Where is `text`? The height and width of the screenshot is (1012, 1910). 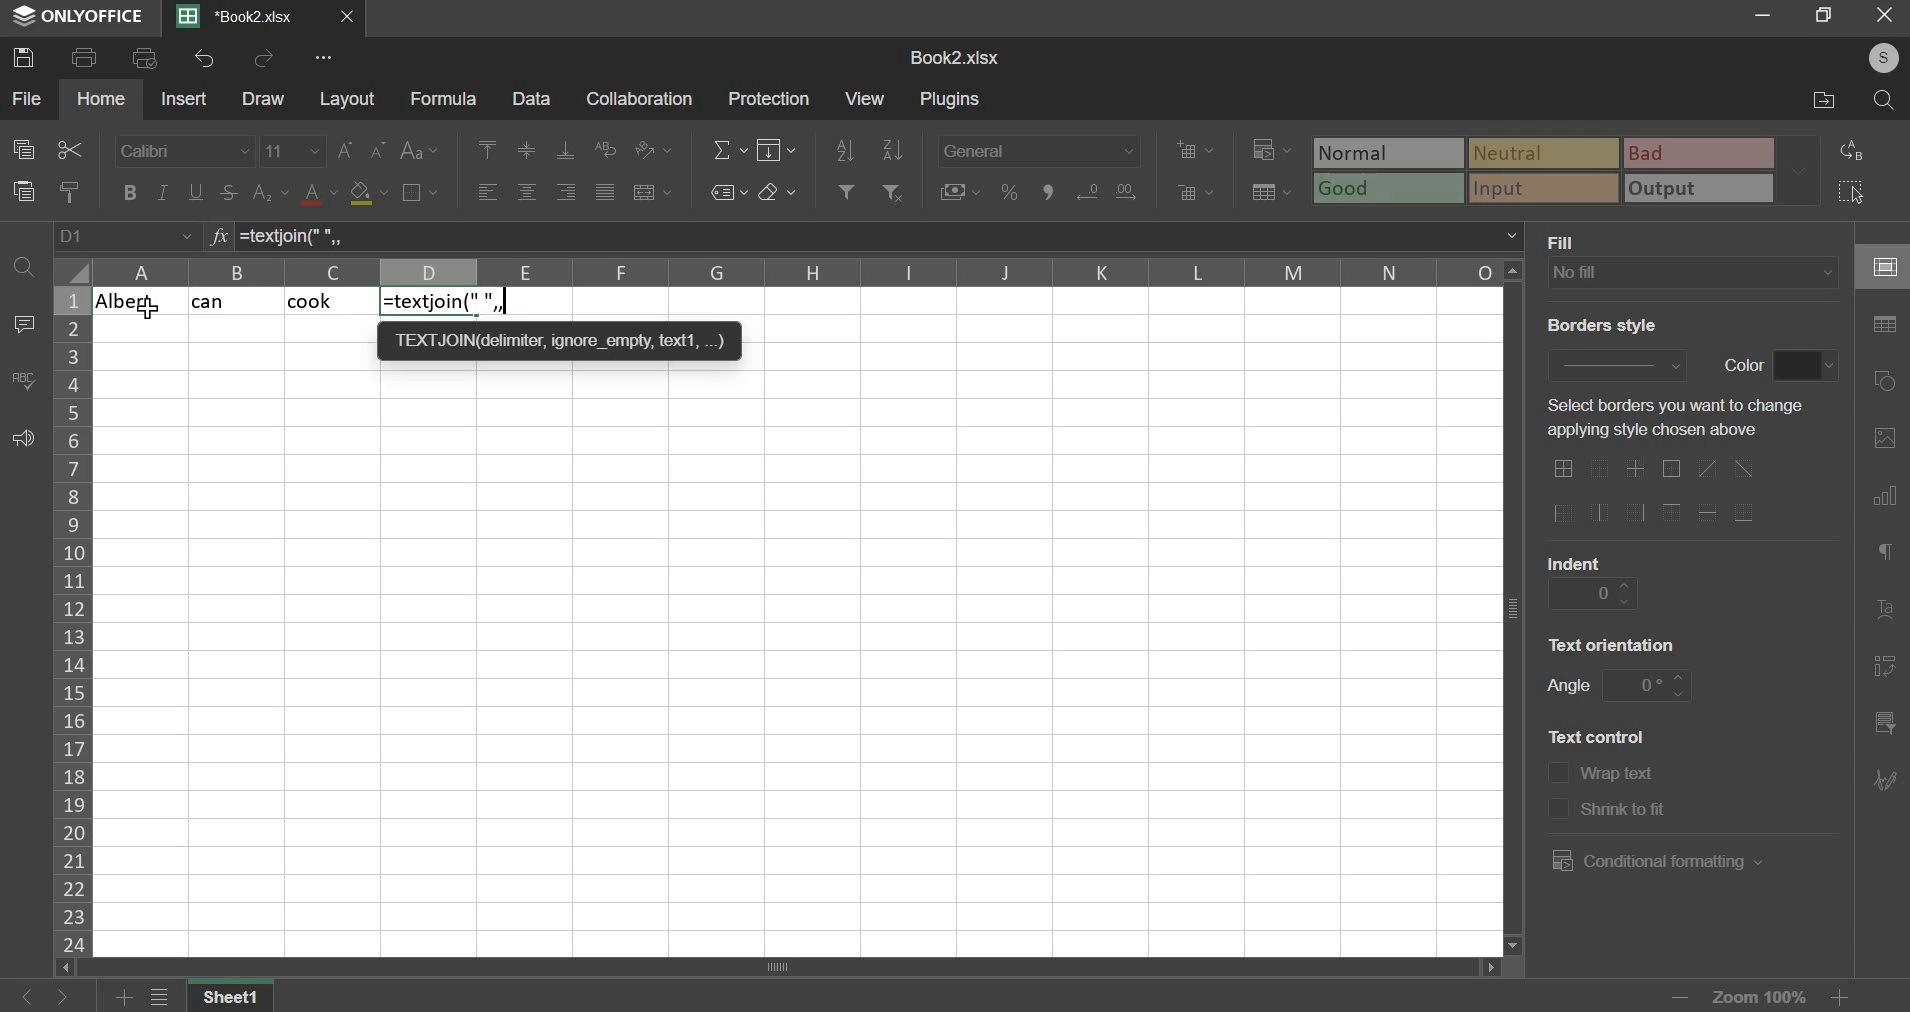
text is located at coordinates (1626, 812).